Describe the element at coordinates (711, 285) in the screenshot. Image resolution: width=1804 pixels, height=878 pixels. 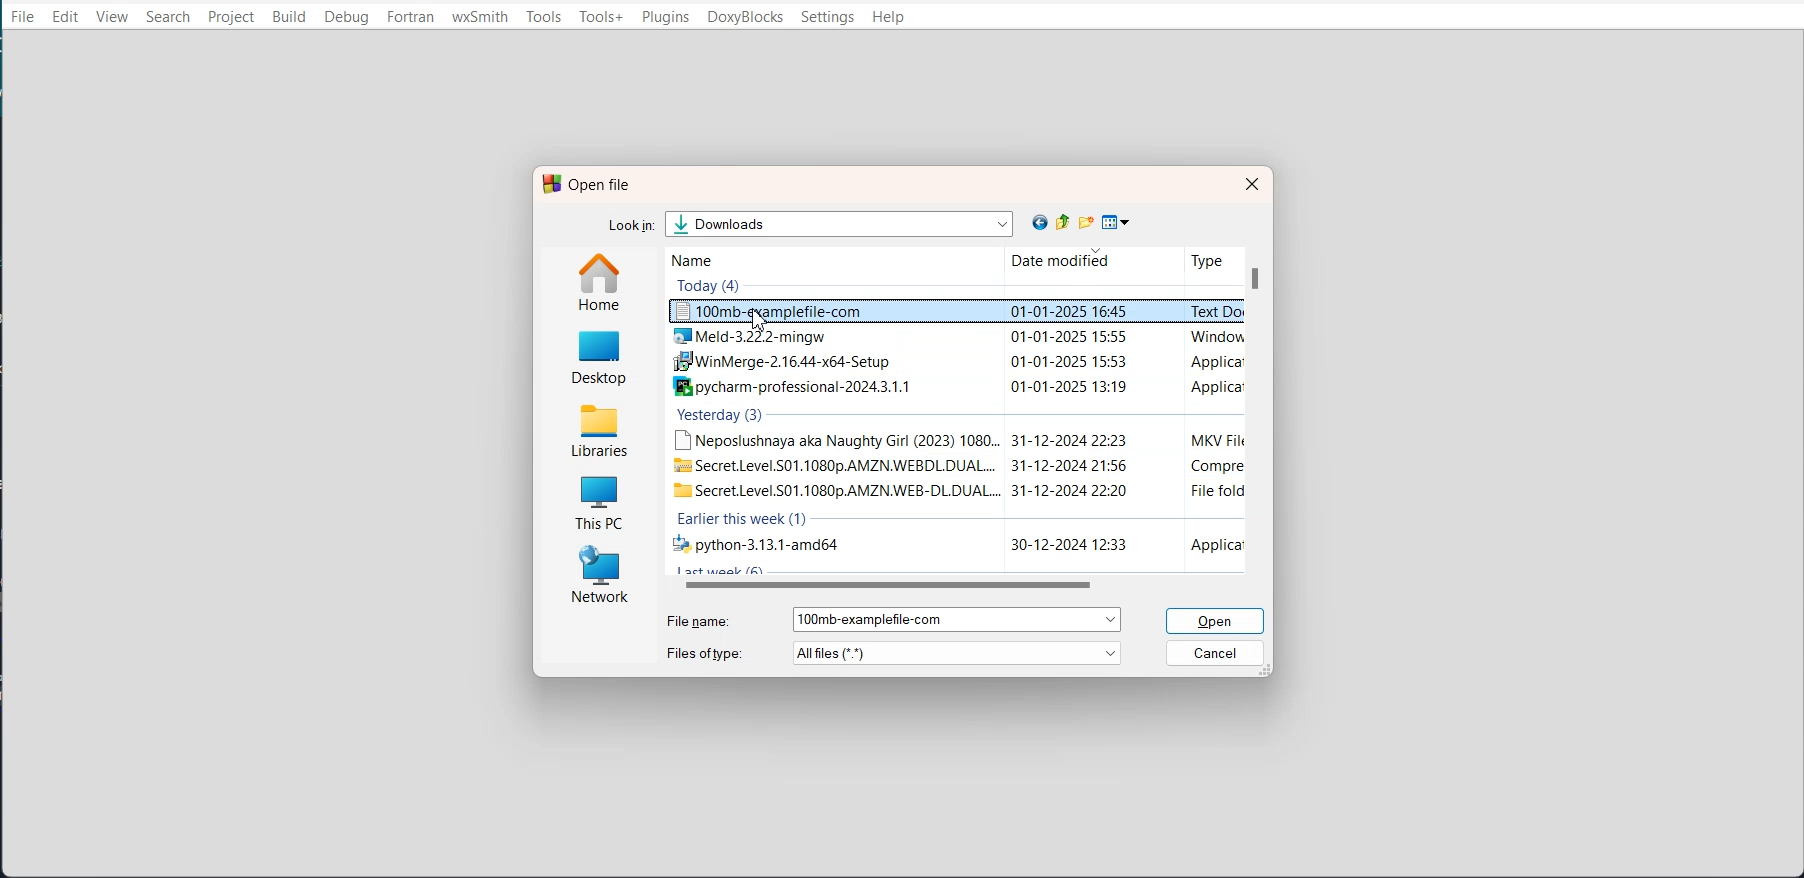
I see `today (4)` at that location.